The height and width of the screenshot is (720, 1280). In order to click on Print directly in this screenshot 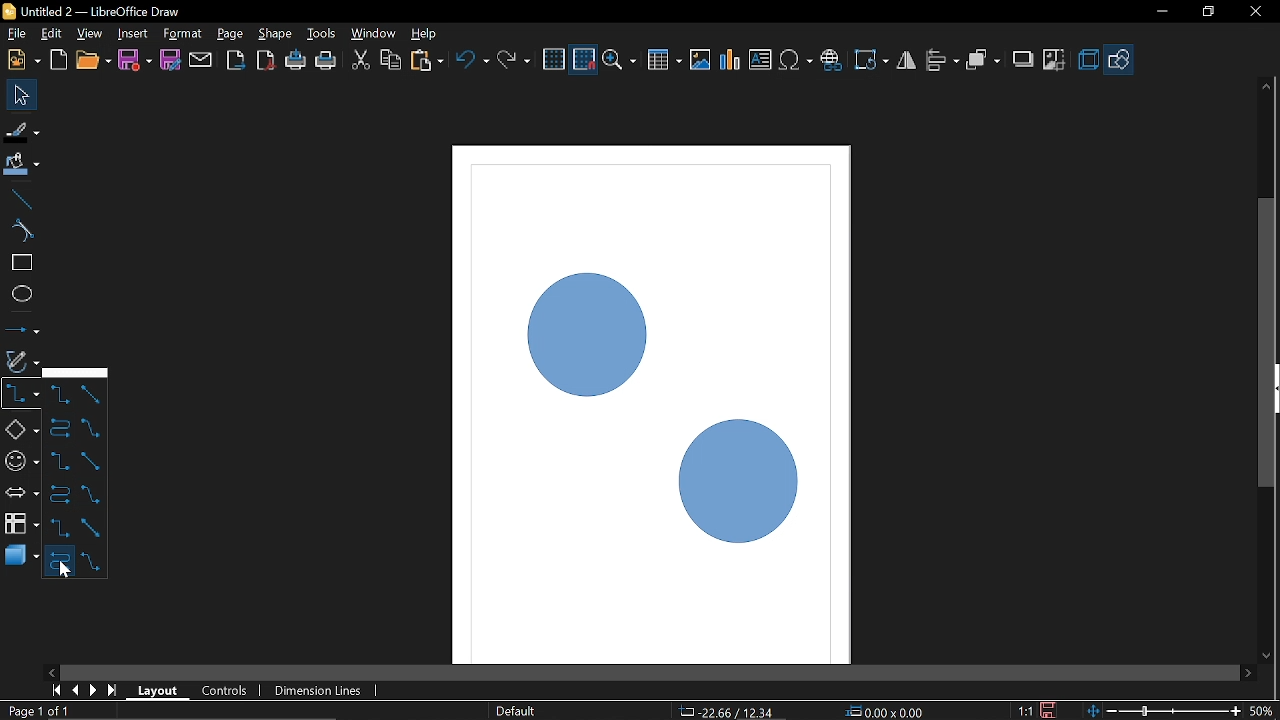, I will do `click(297, 60)`.